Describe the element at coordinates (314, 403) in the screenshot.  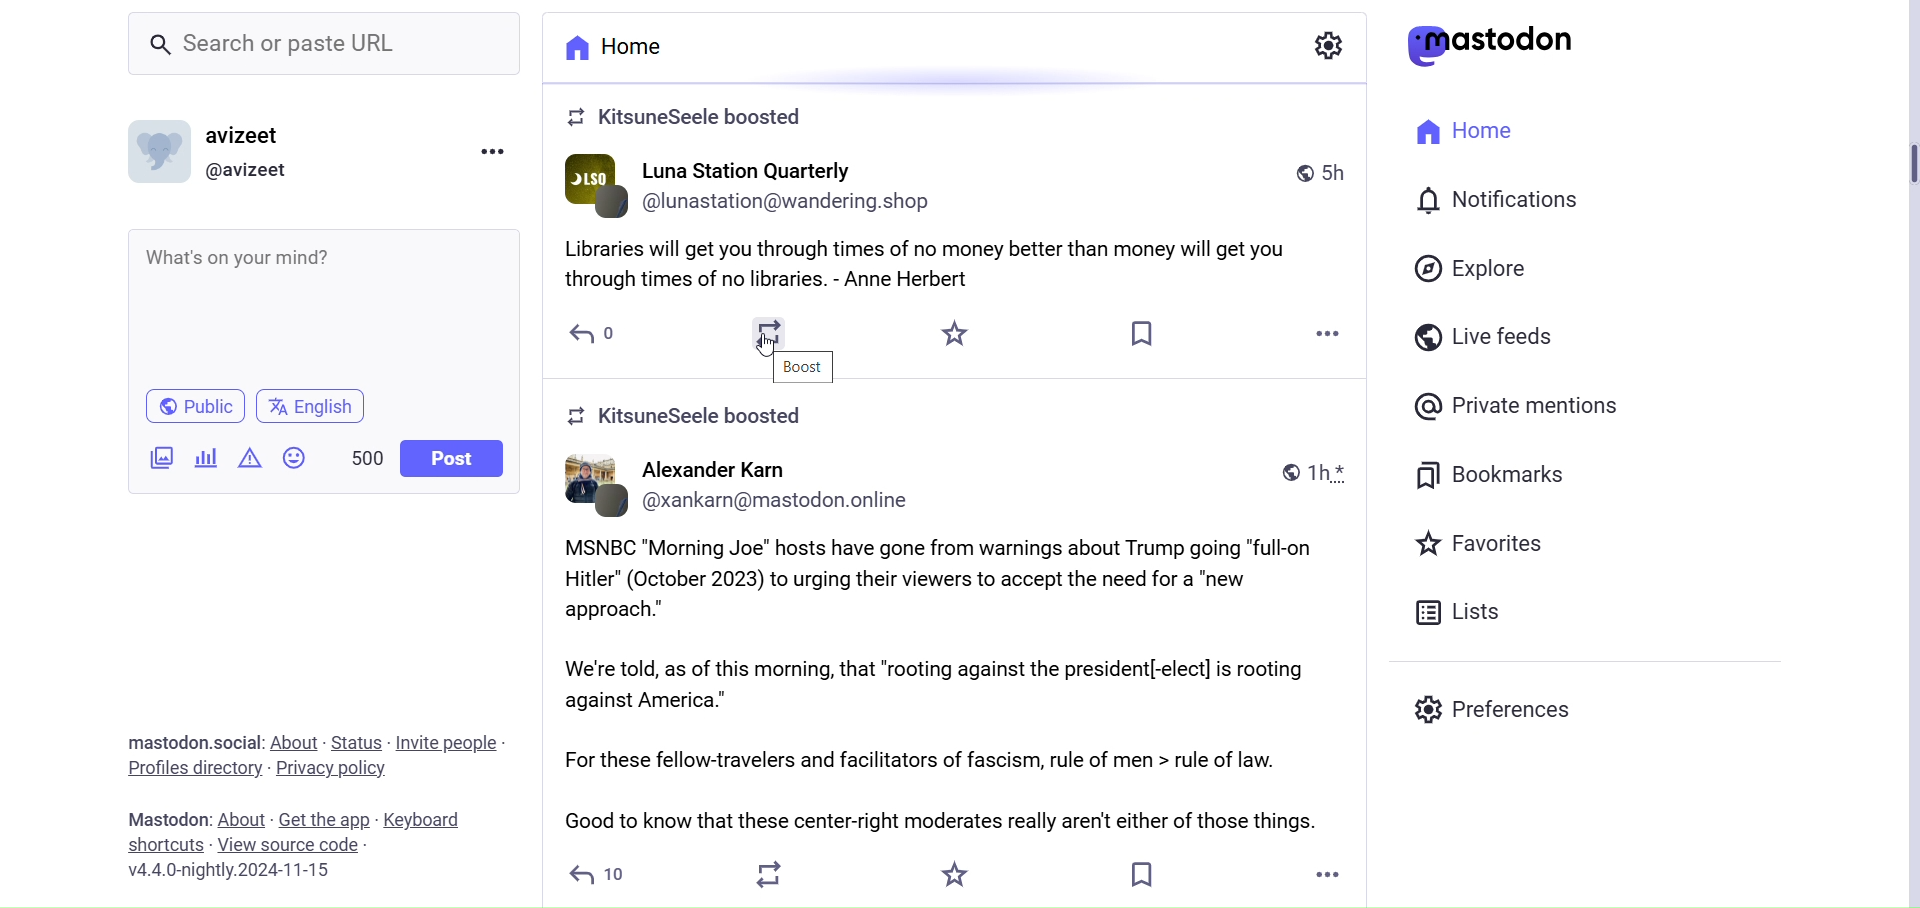
I see `English` at that location.